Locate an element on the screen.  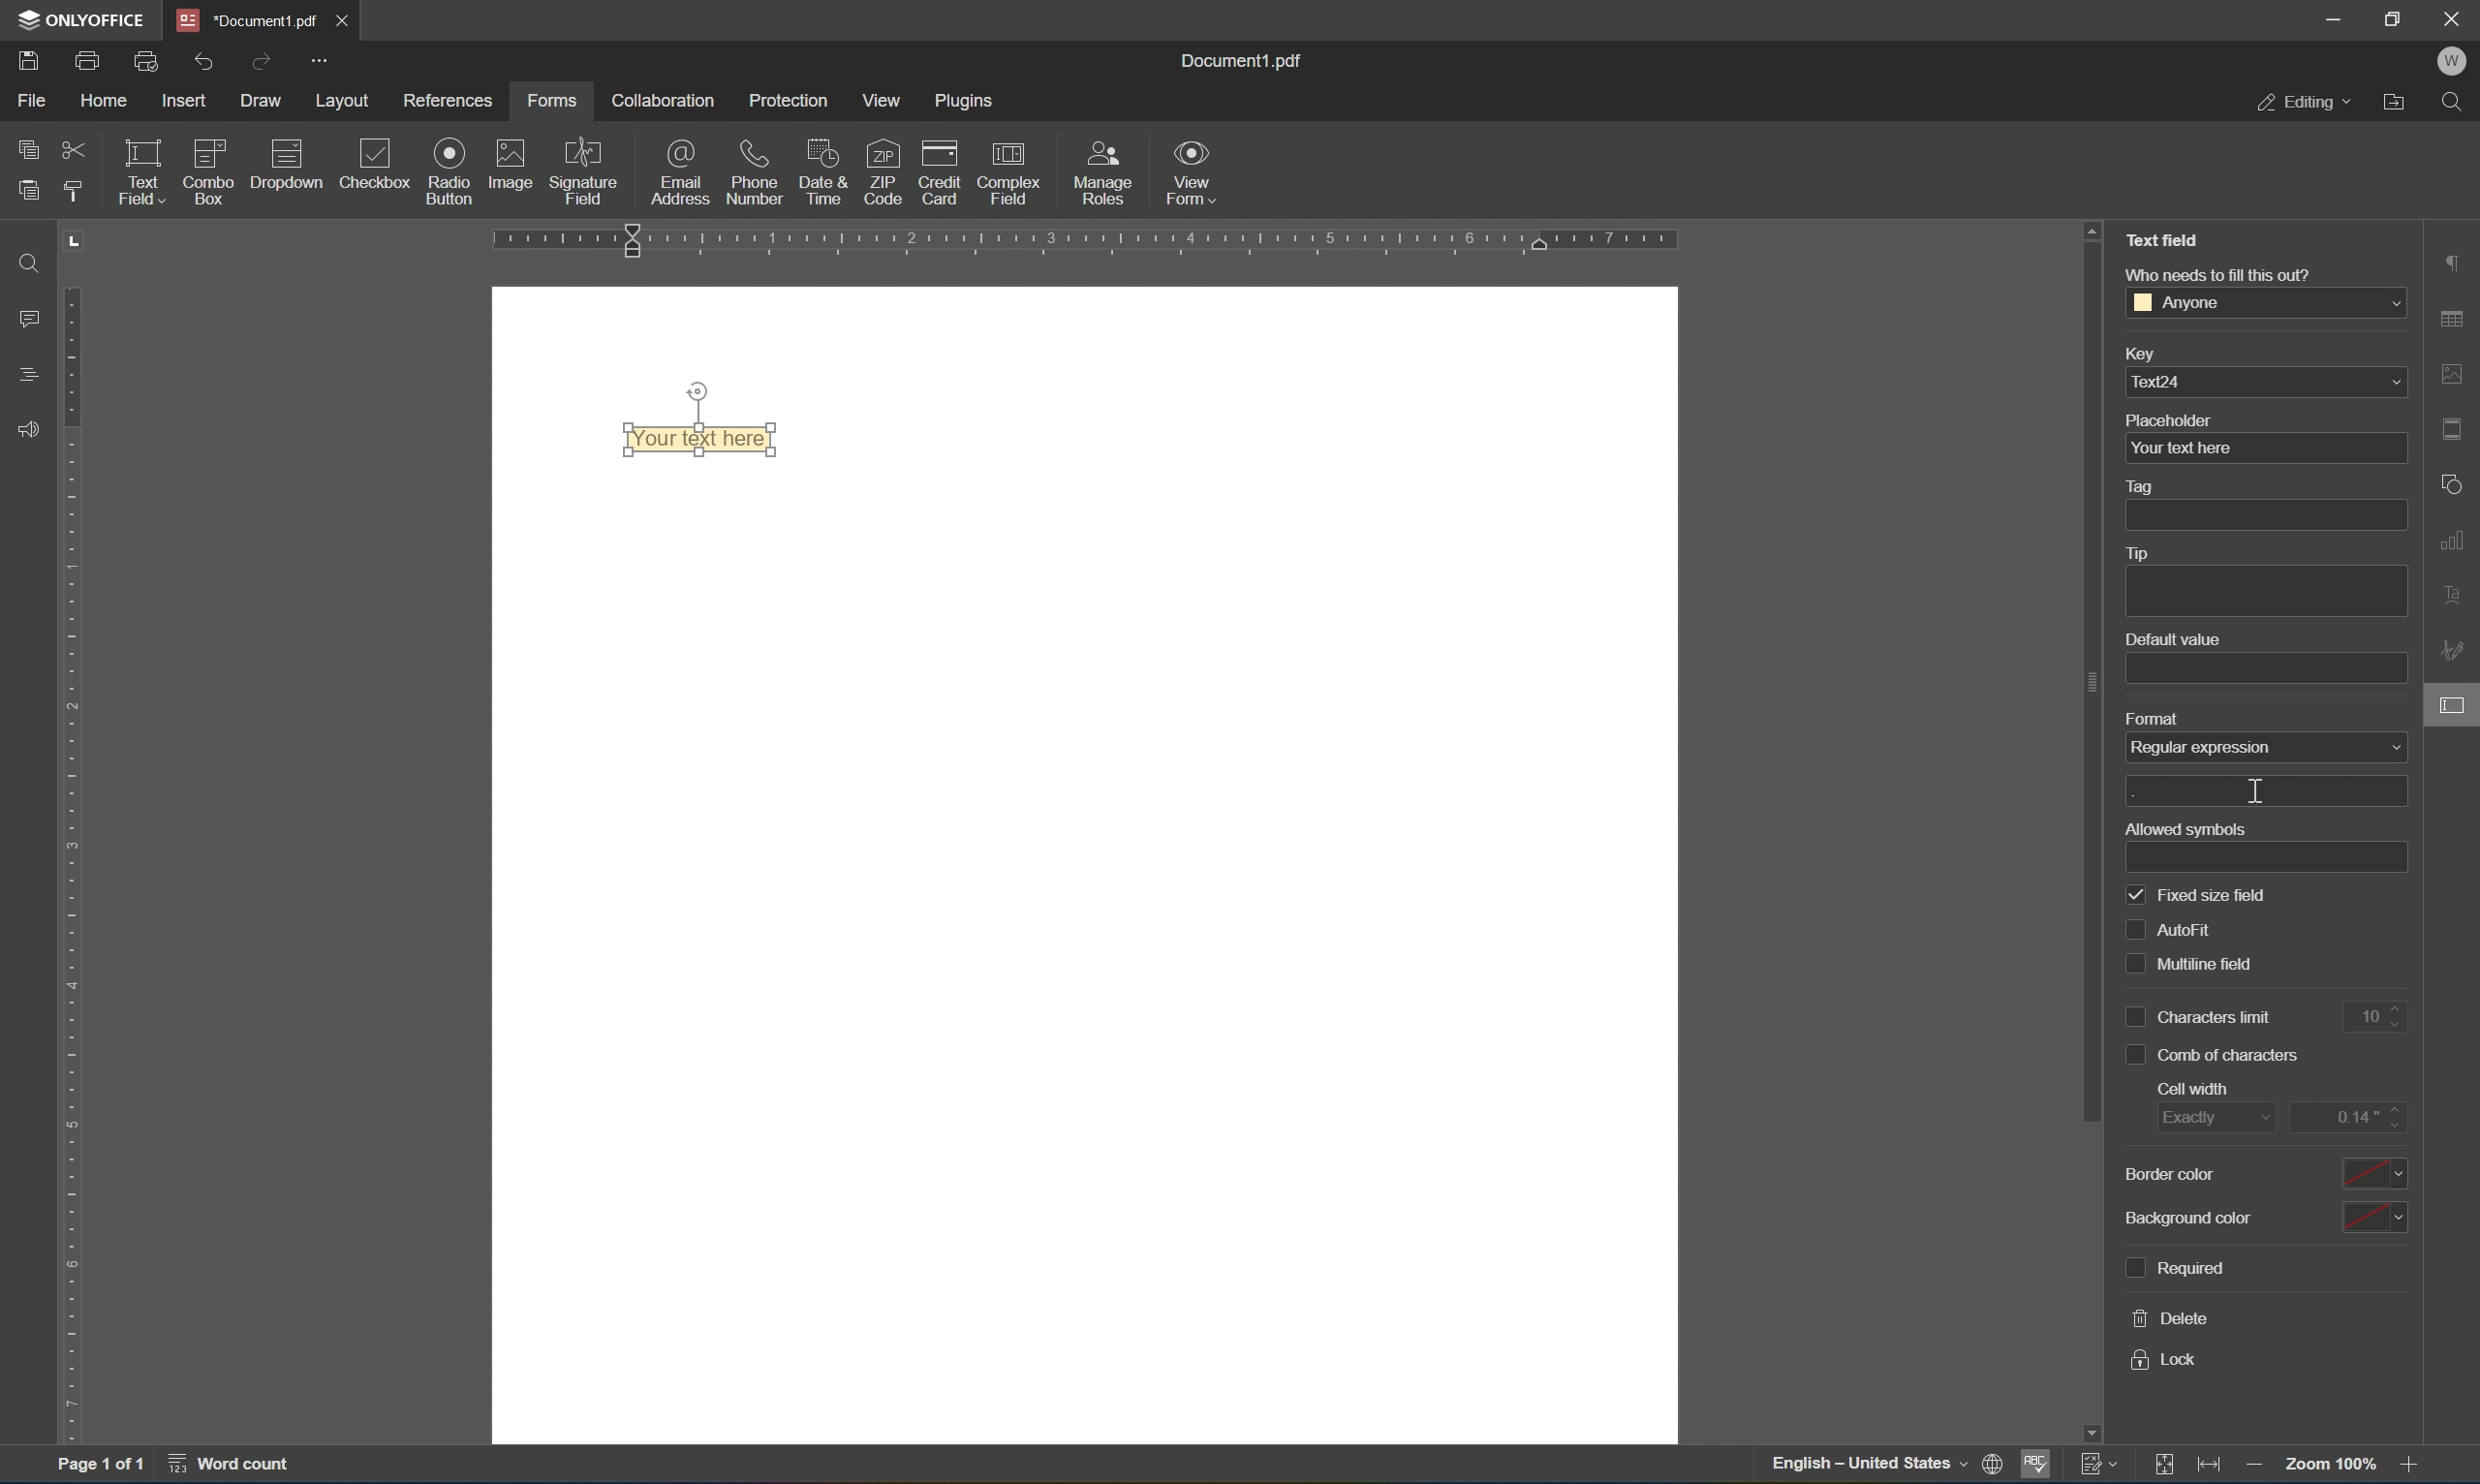
checkbox is located at coordinates (380, 166).